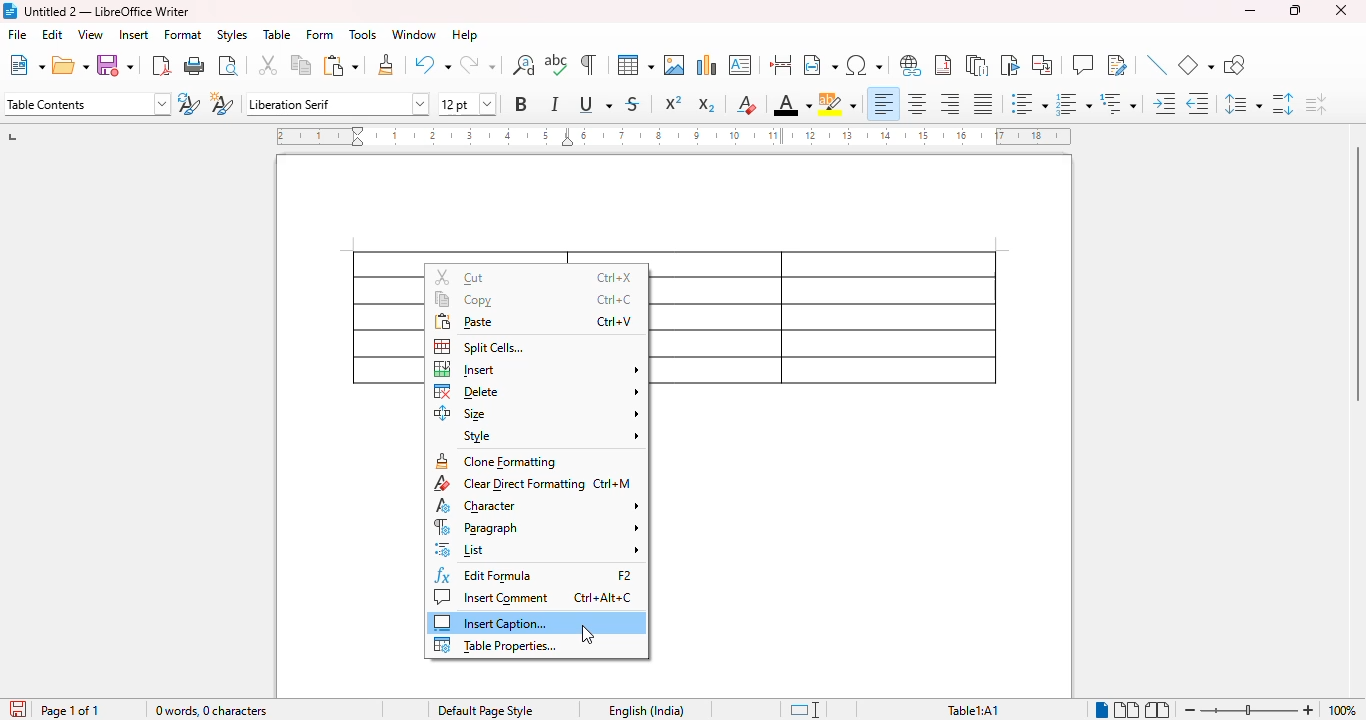  What do you see at coordinates (107, 12) in the screenshot?
I see `title` at bounding box center [107, 12].